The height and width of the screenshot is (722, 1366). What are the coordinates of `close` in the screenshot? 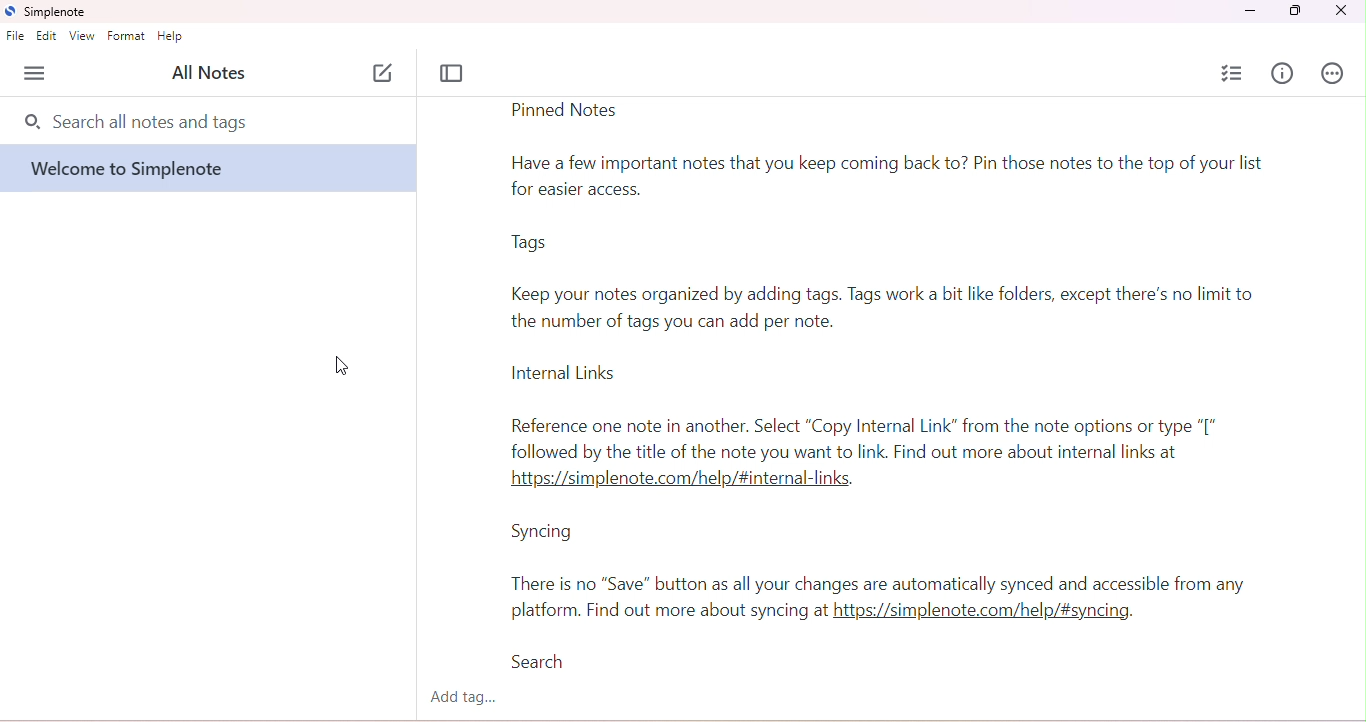 It's located at (1340, 11).